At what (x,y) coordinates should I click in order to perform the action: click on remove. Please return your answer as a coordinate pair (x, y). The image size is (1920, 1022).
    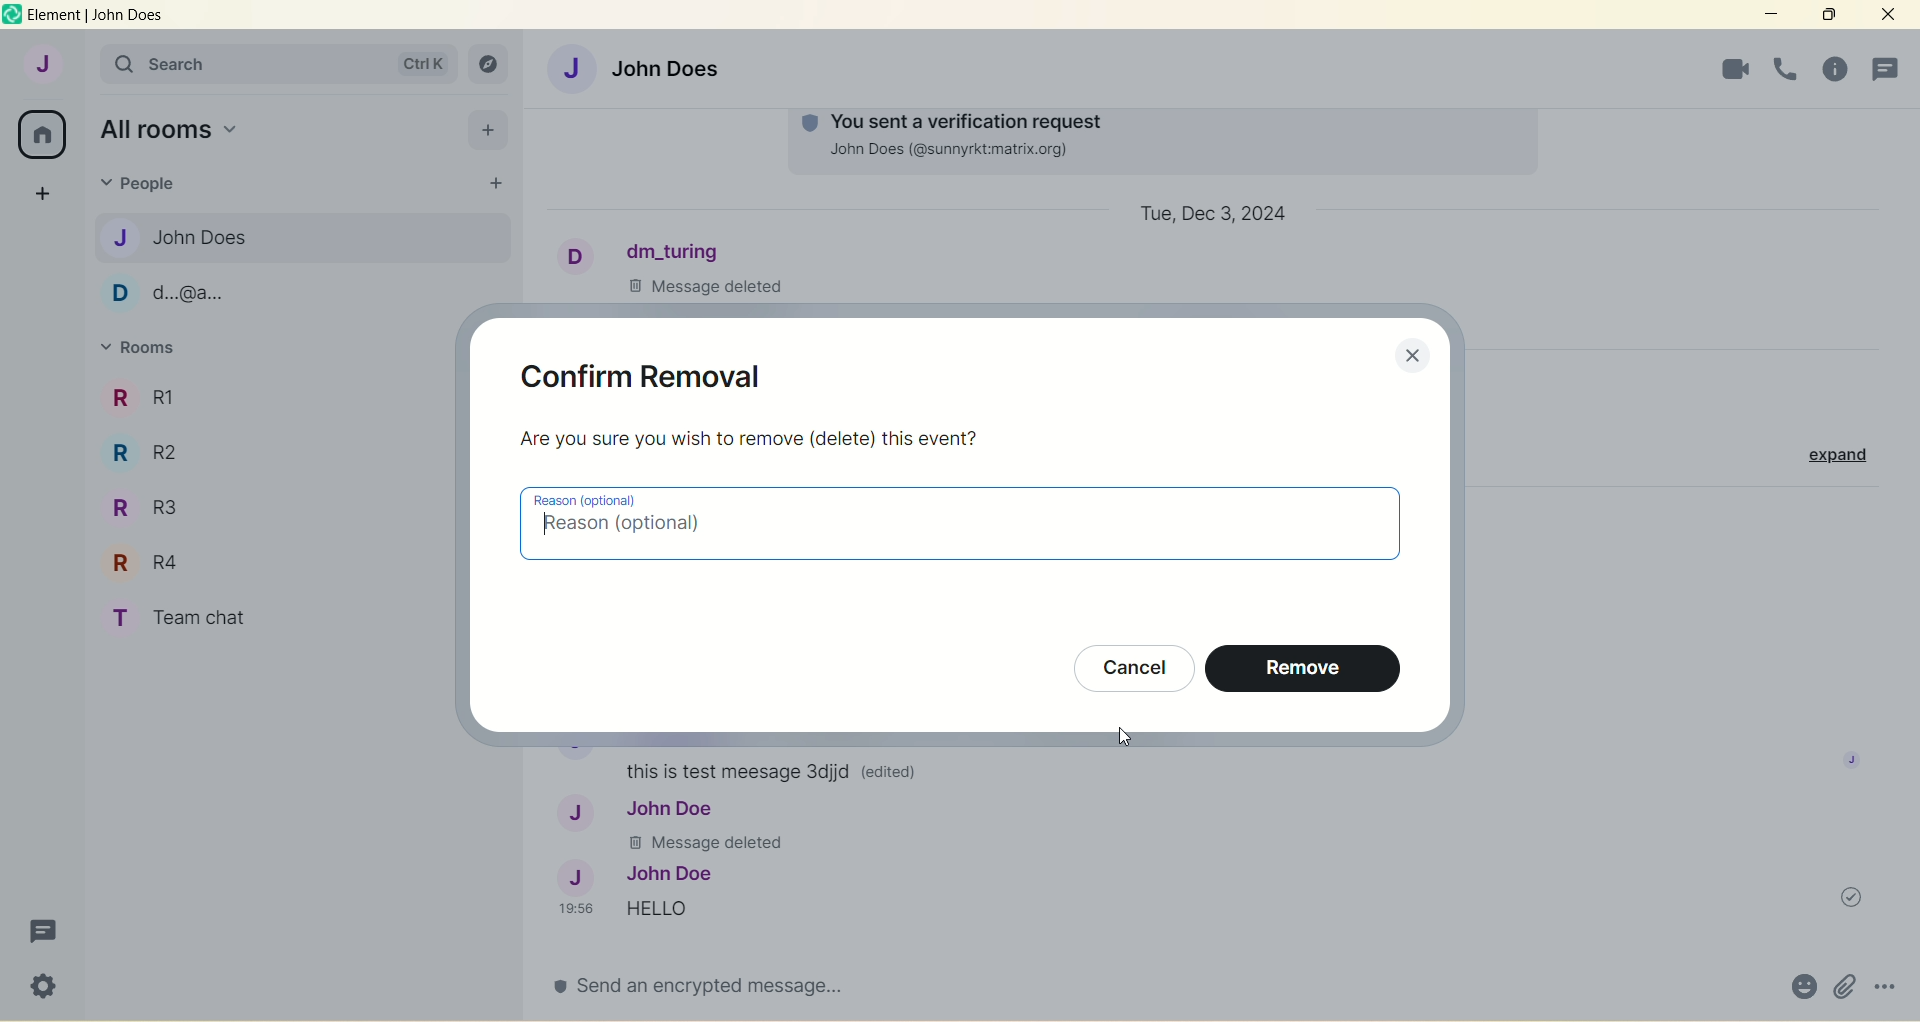
    Looking at the image, I should click on (1301, 668).